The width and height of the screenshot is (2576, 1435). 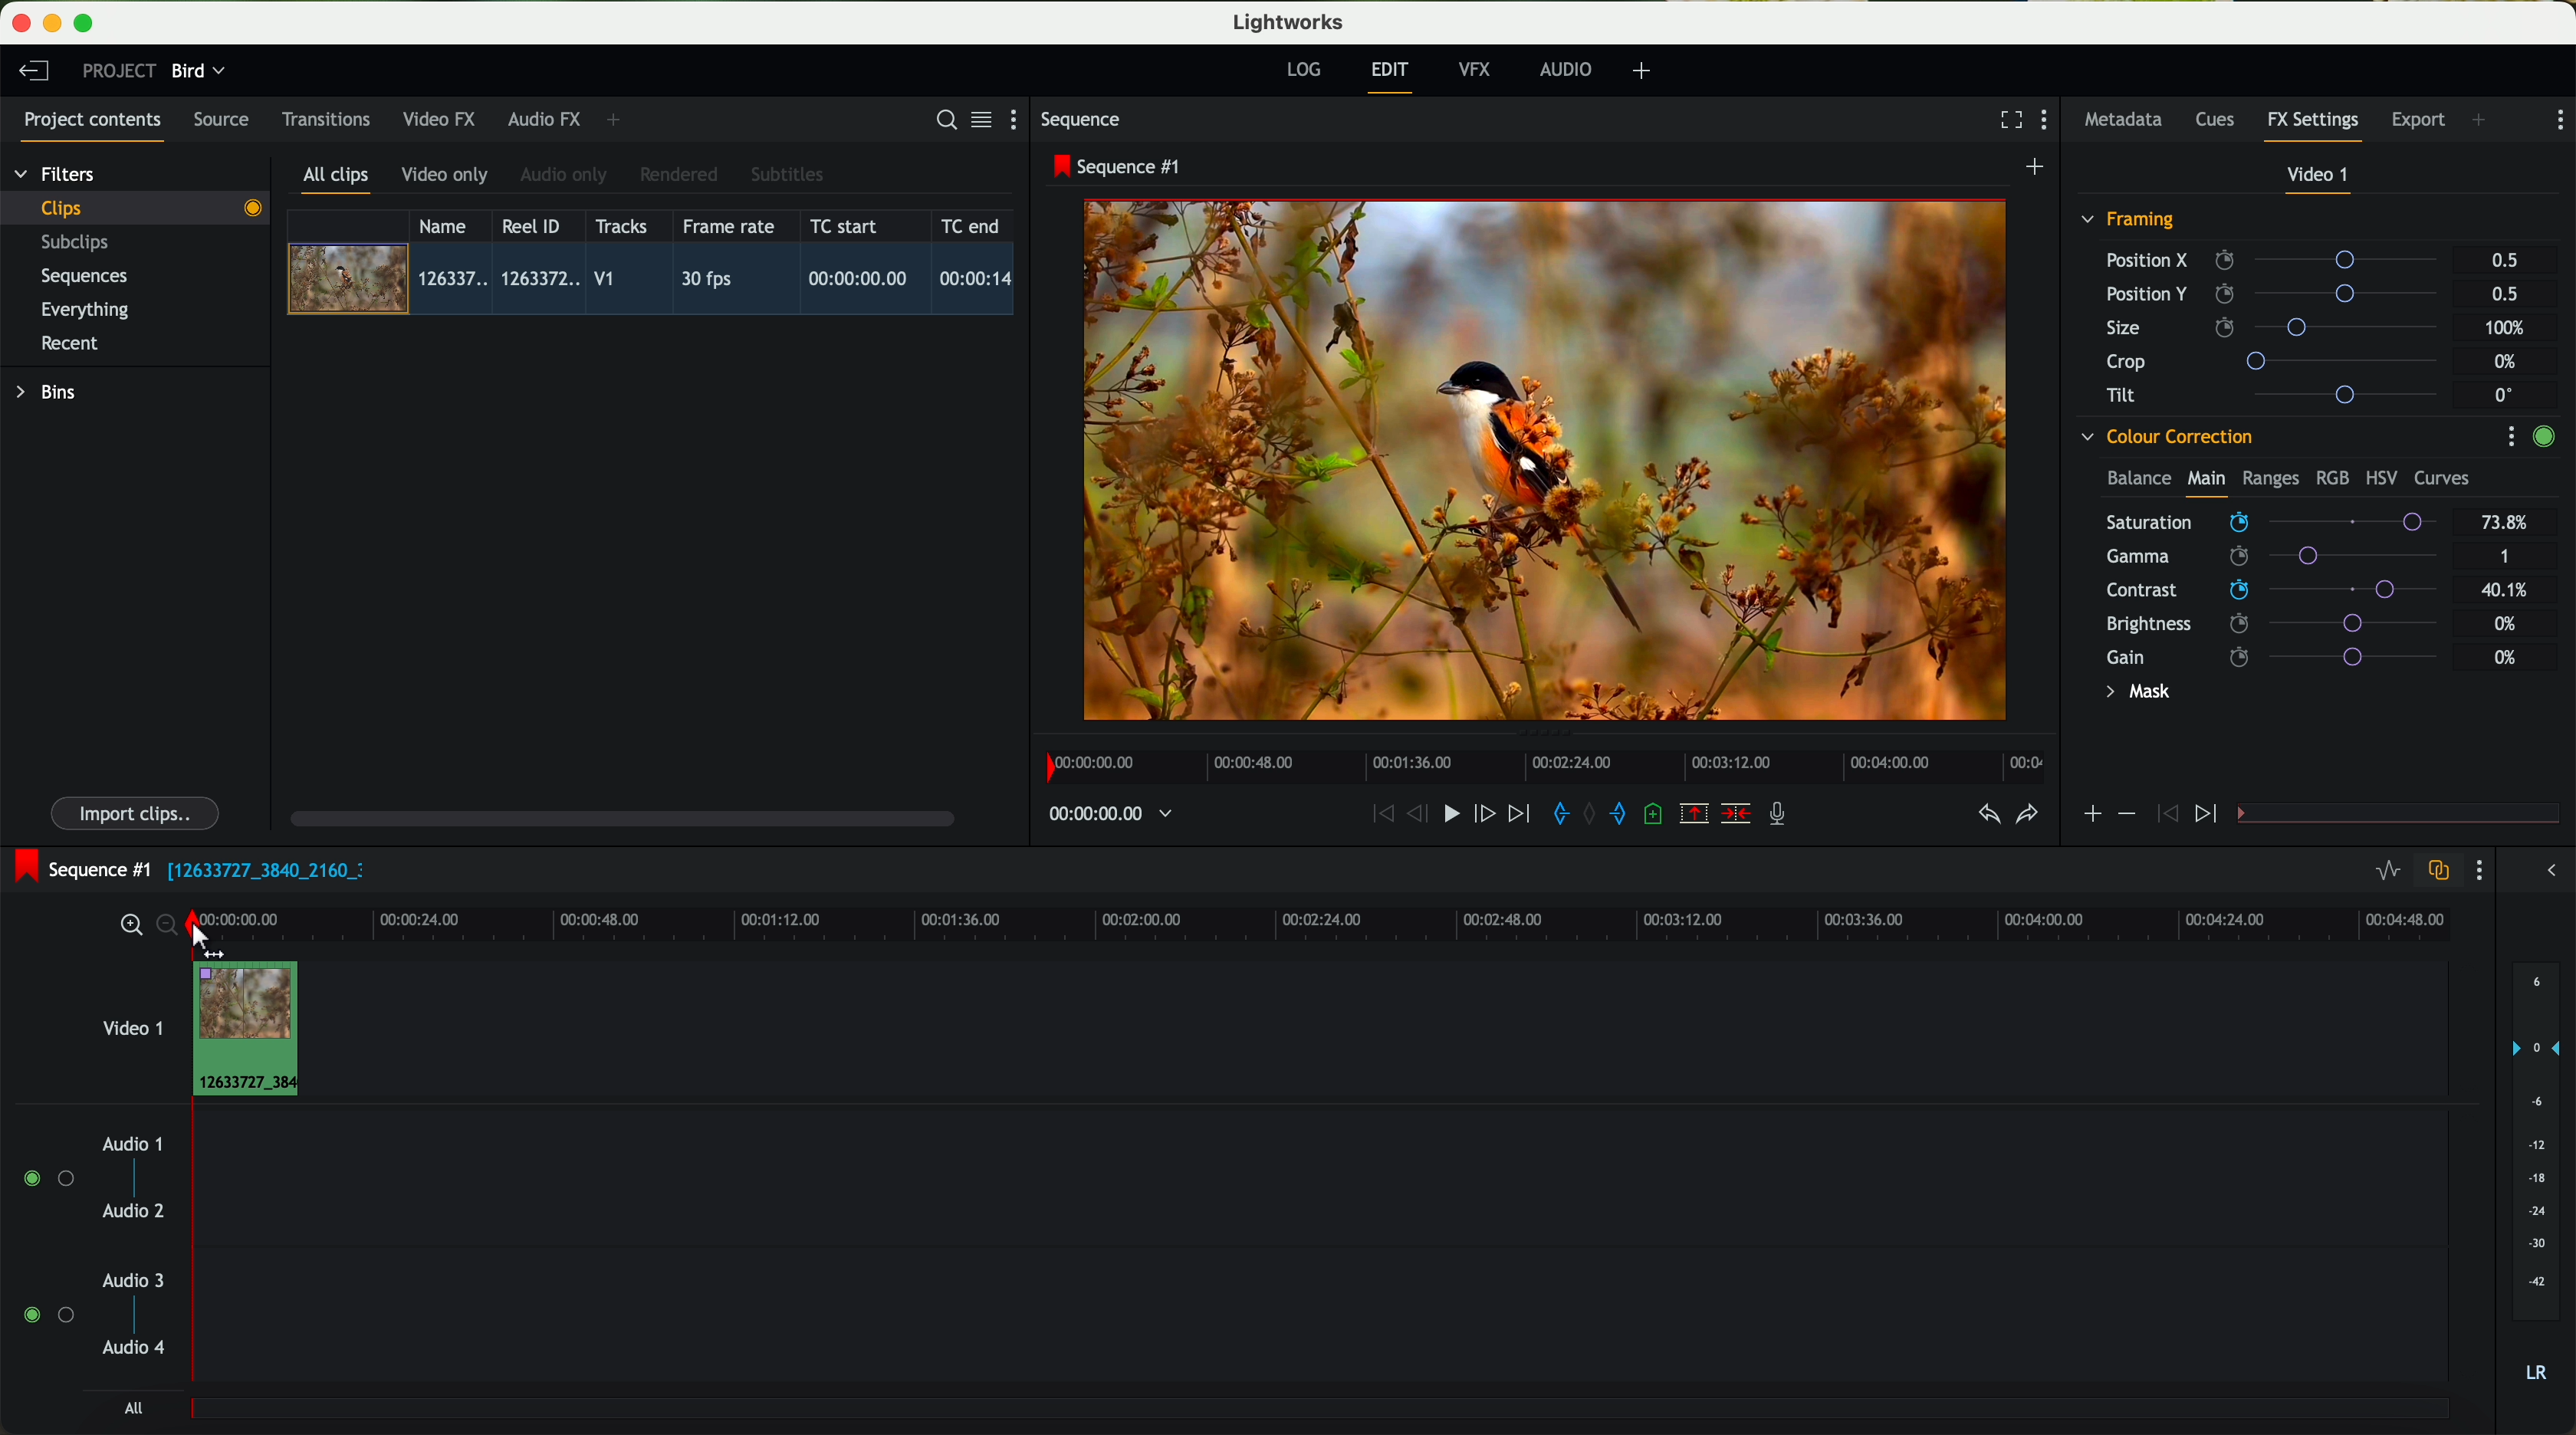 What do you see at coordinates (2128, 121) in the screenshot?
I see `metadata` at bounding box center [2128, 121].